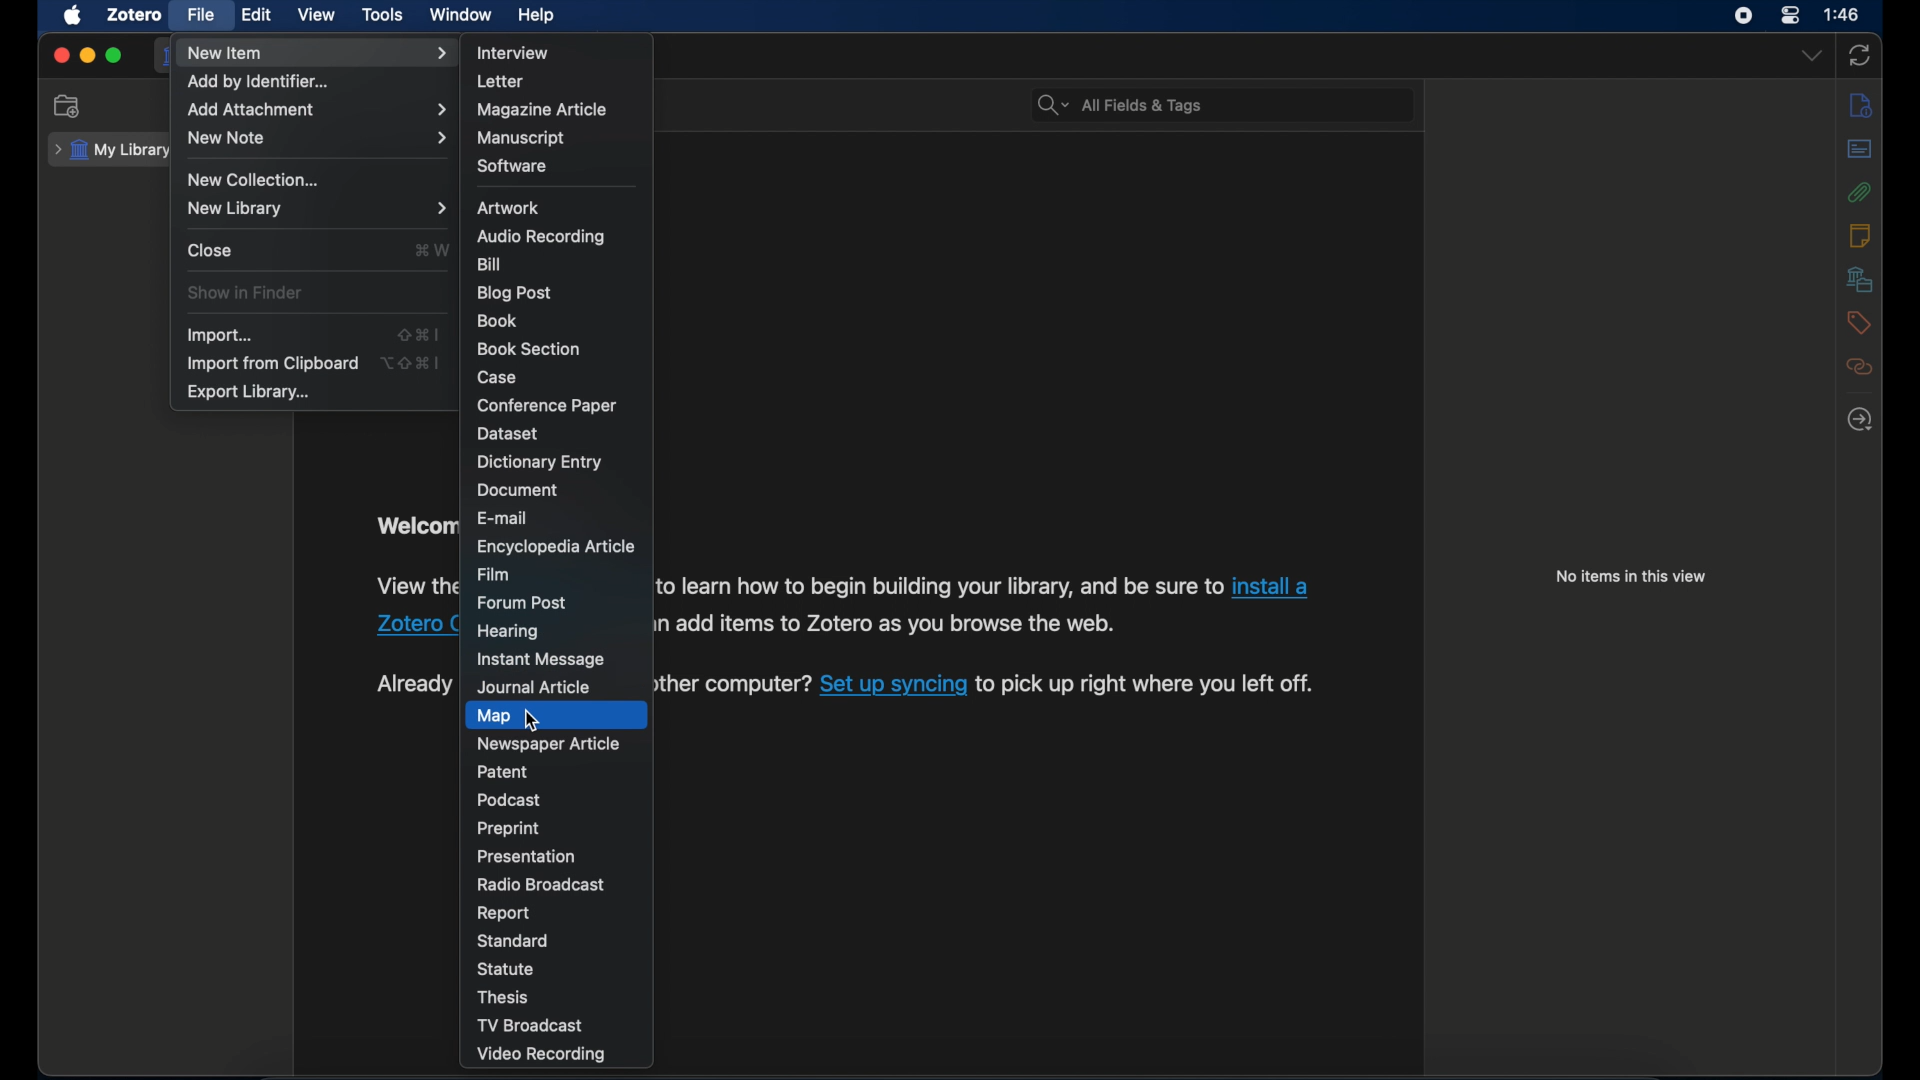 The height and width of the screenshot is (1080, 1920). What do you see at coordinates (1631, 576) in the screenshot?
I see `no items in this view` at bounding box center [1631, 576].